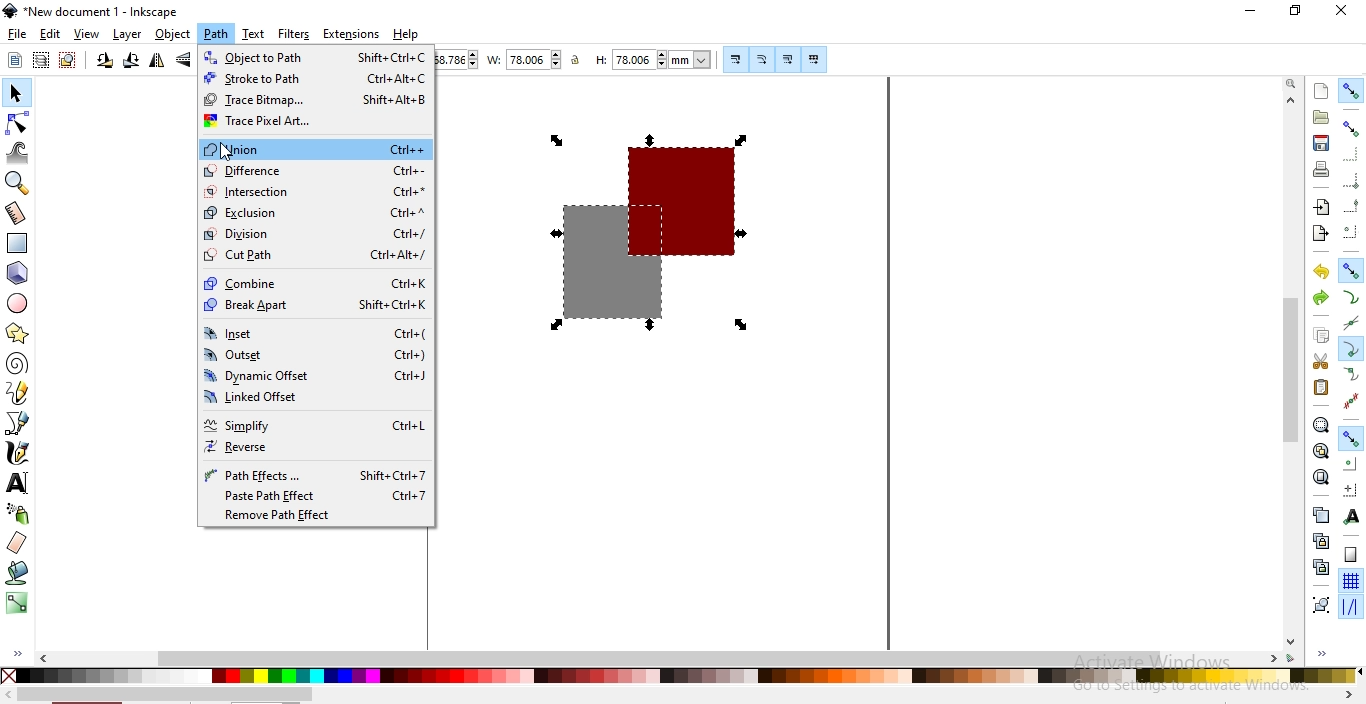  What do you see at coordinates (1319, 234) in the screenshot?
I see `export a bitmap` at bounding box center [1319, 234].